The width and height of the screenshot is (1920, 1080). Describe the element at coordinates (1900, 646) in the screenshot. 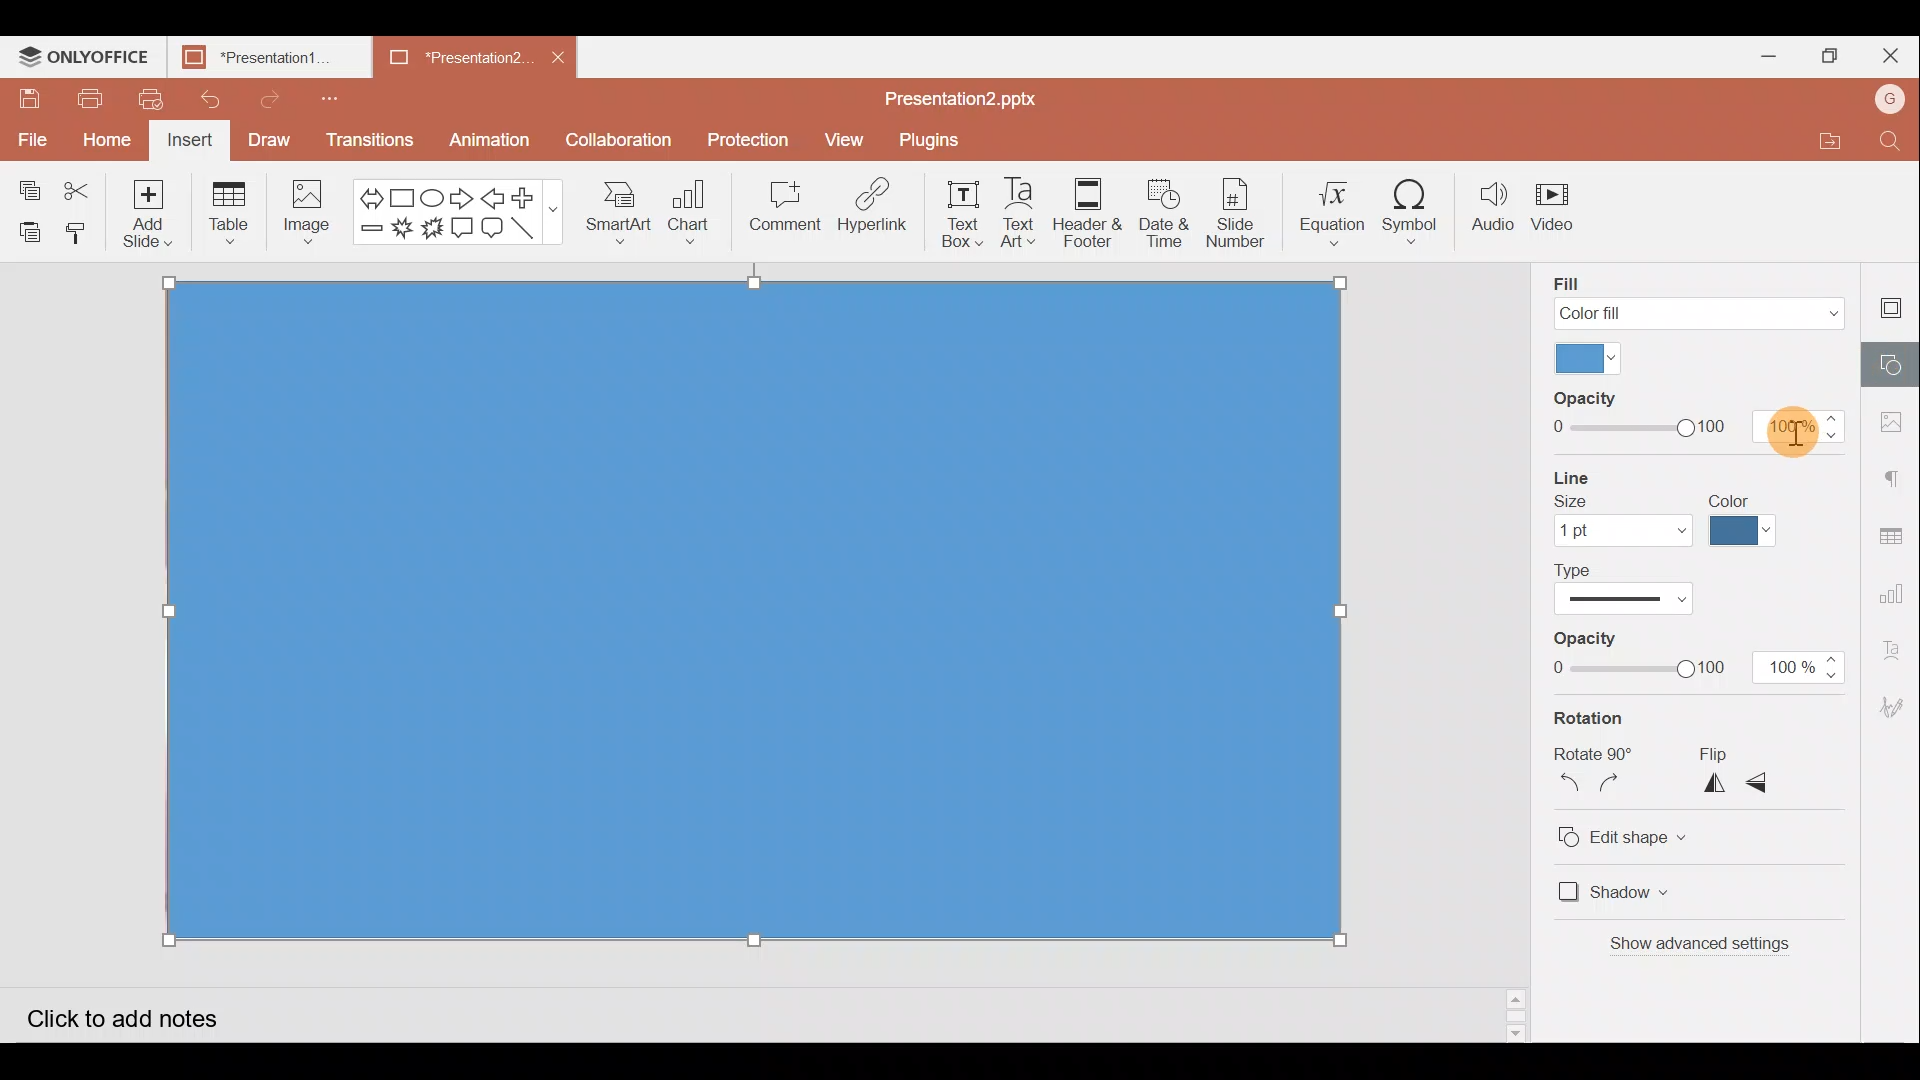

I see `Text Art settings` at that location.